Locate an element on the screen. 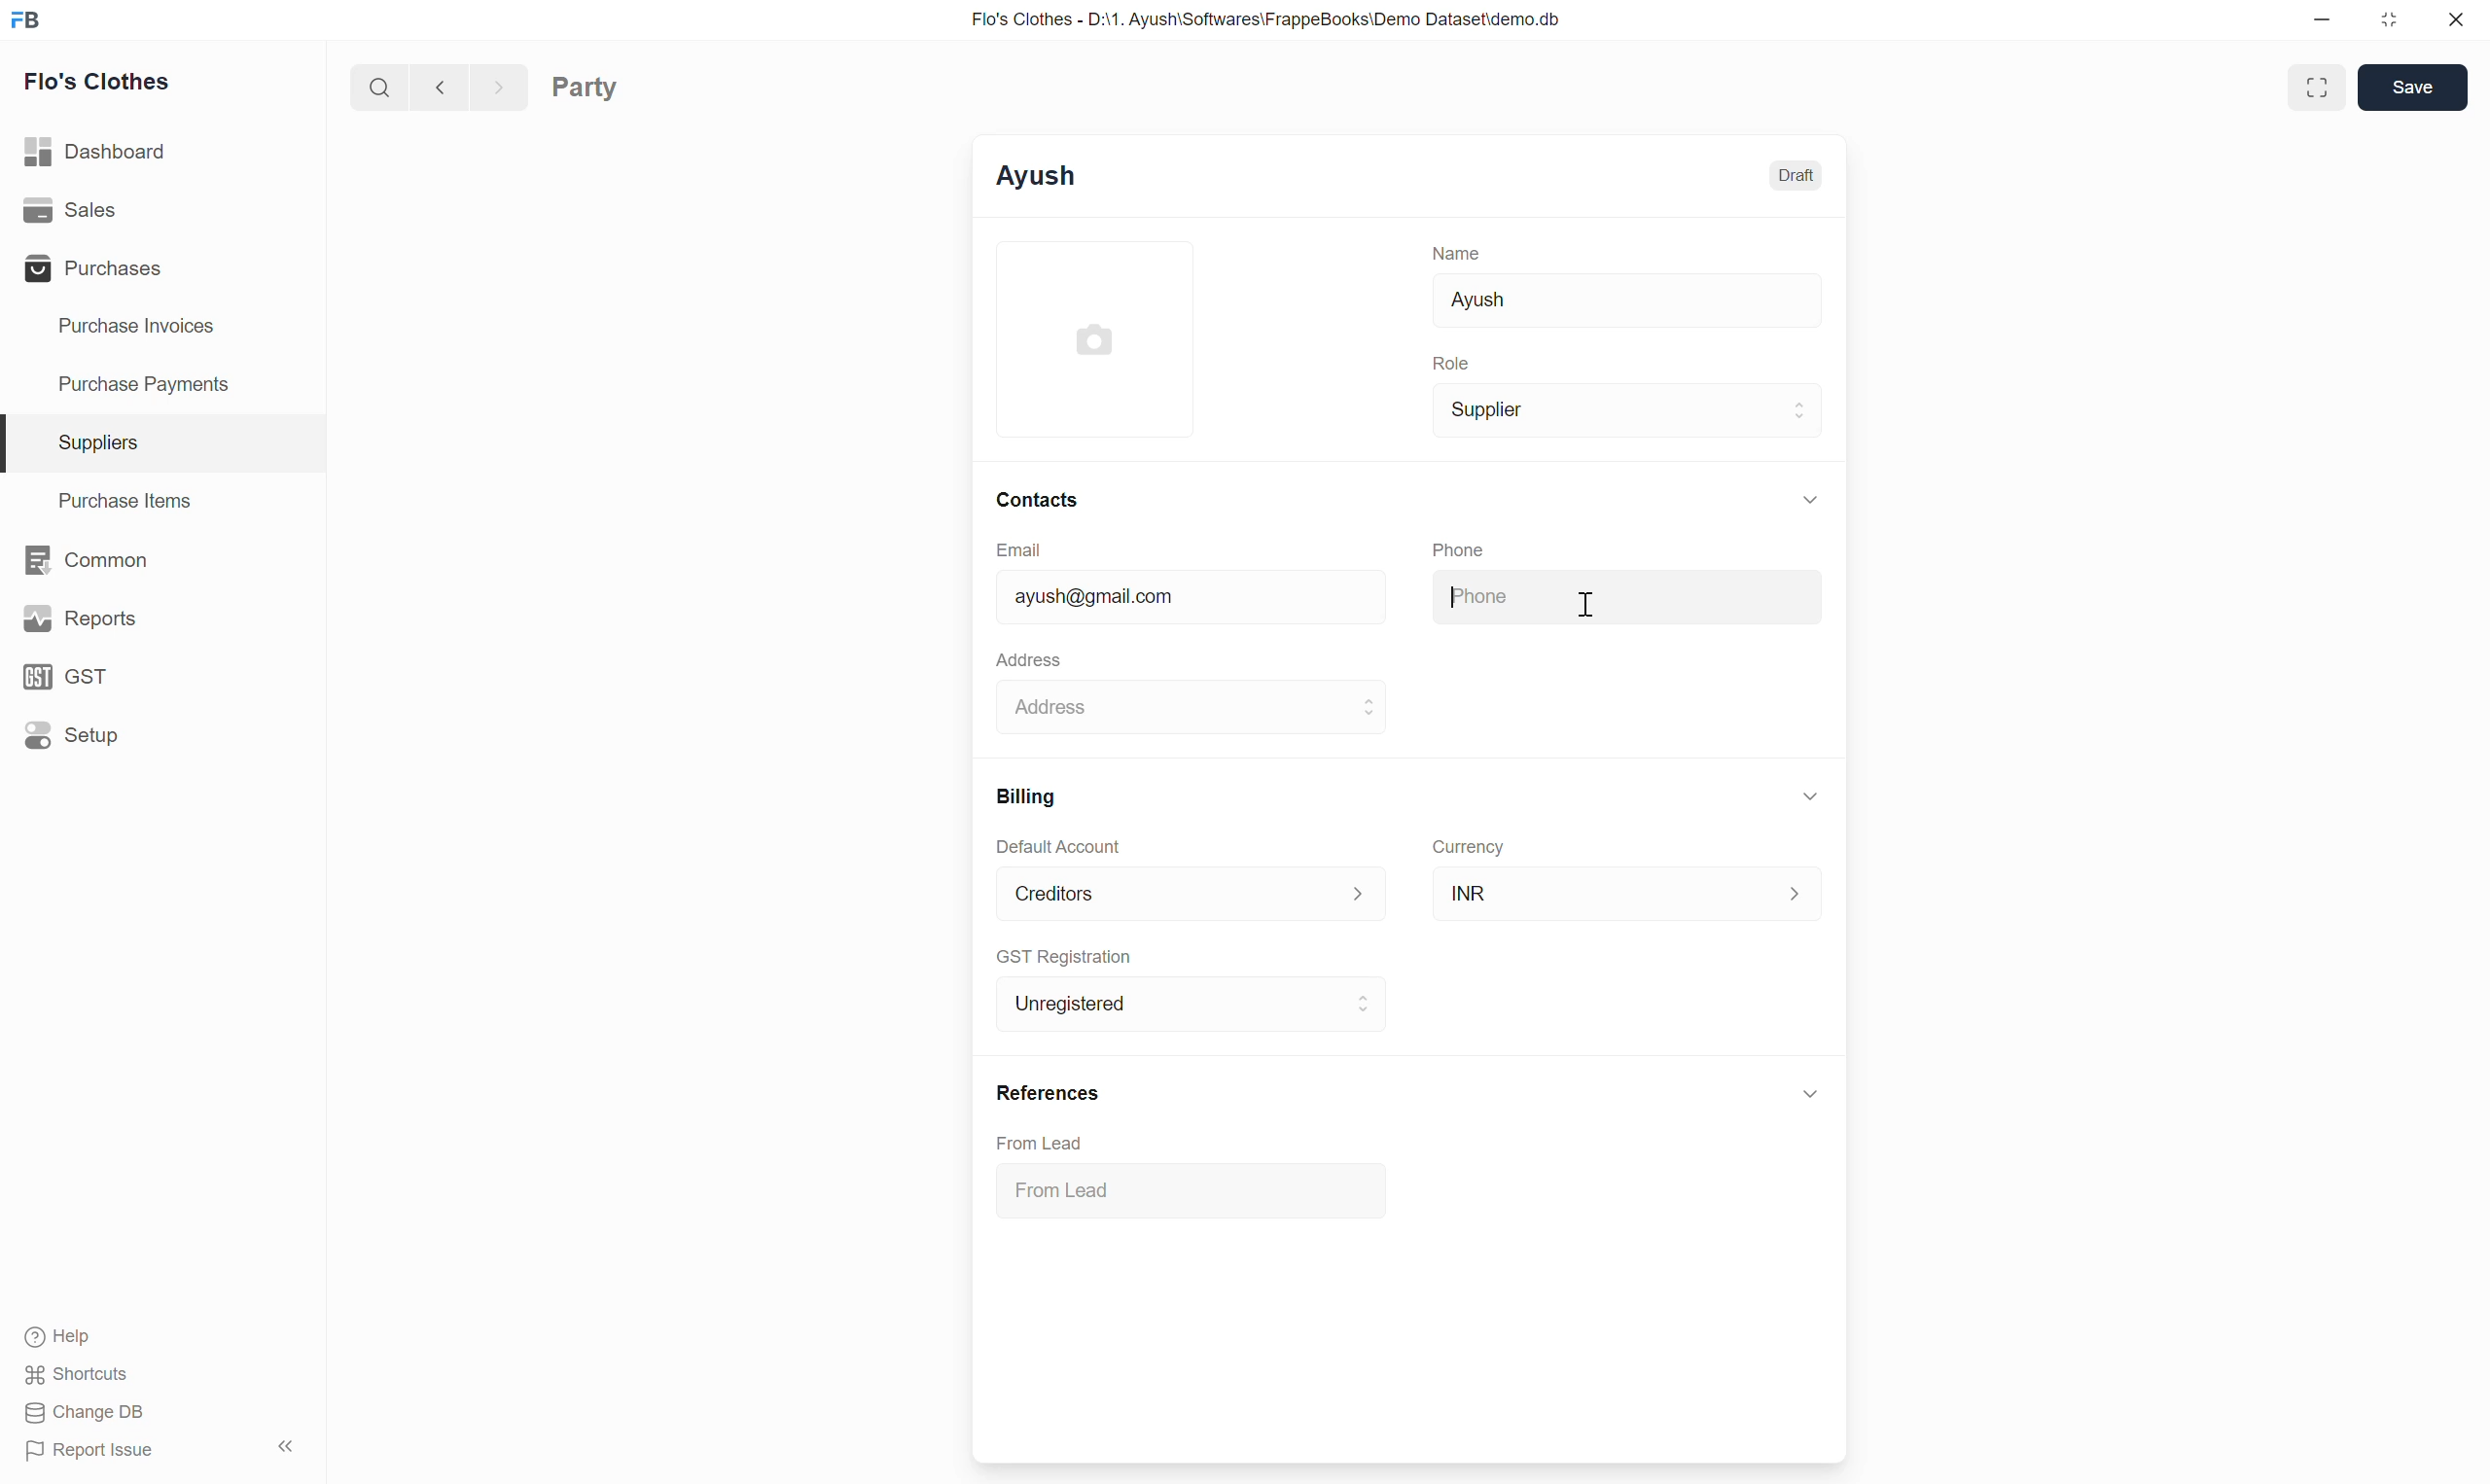 The image size is (2490, 1484). Purchase Items is located at coordinates (163, 501).